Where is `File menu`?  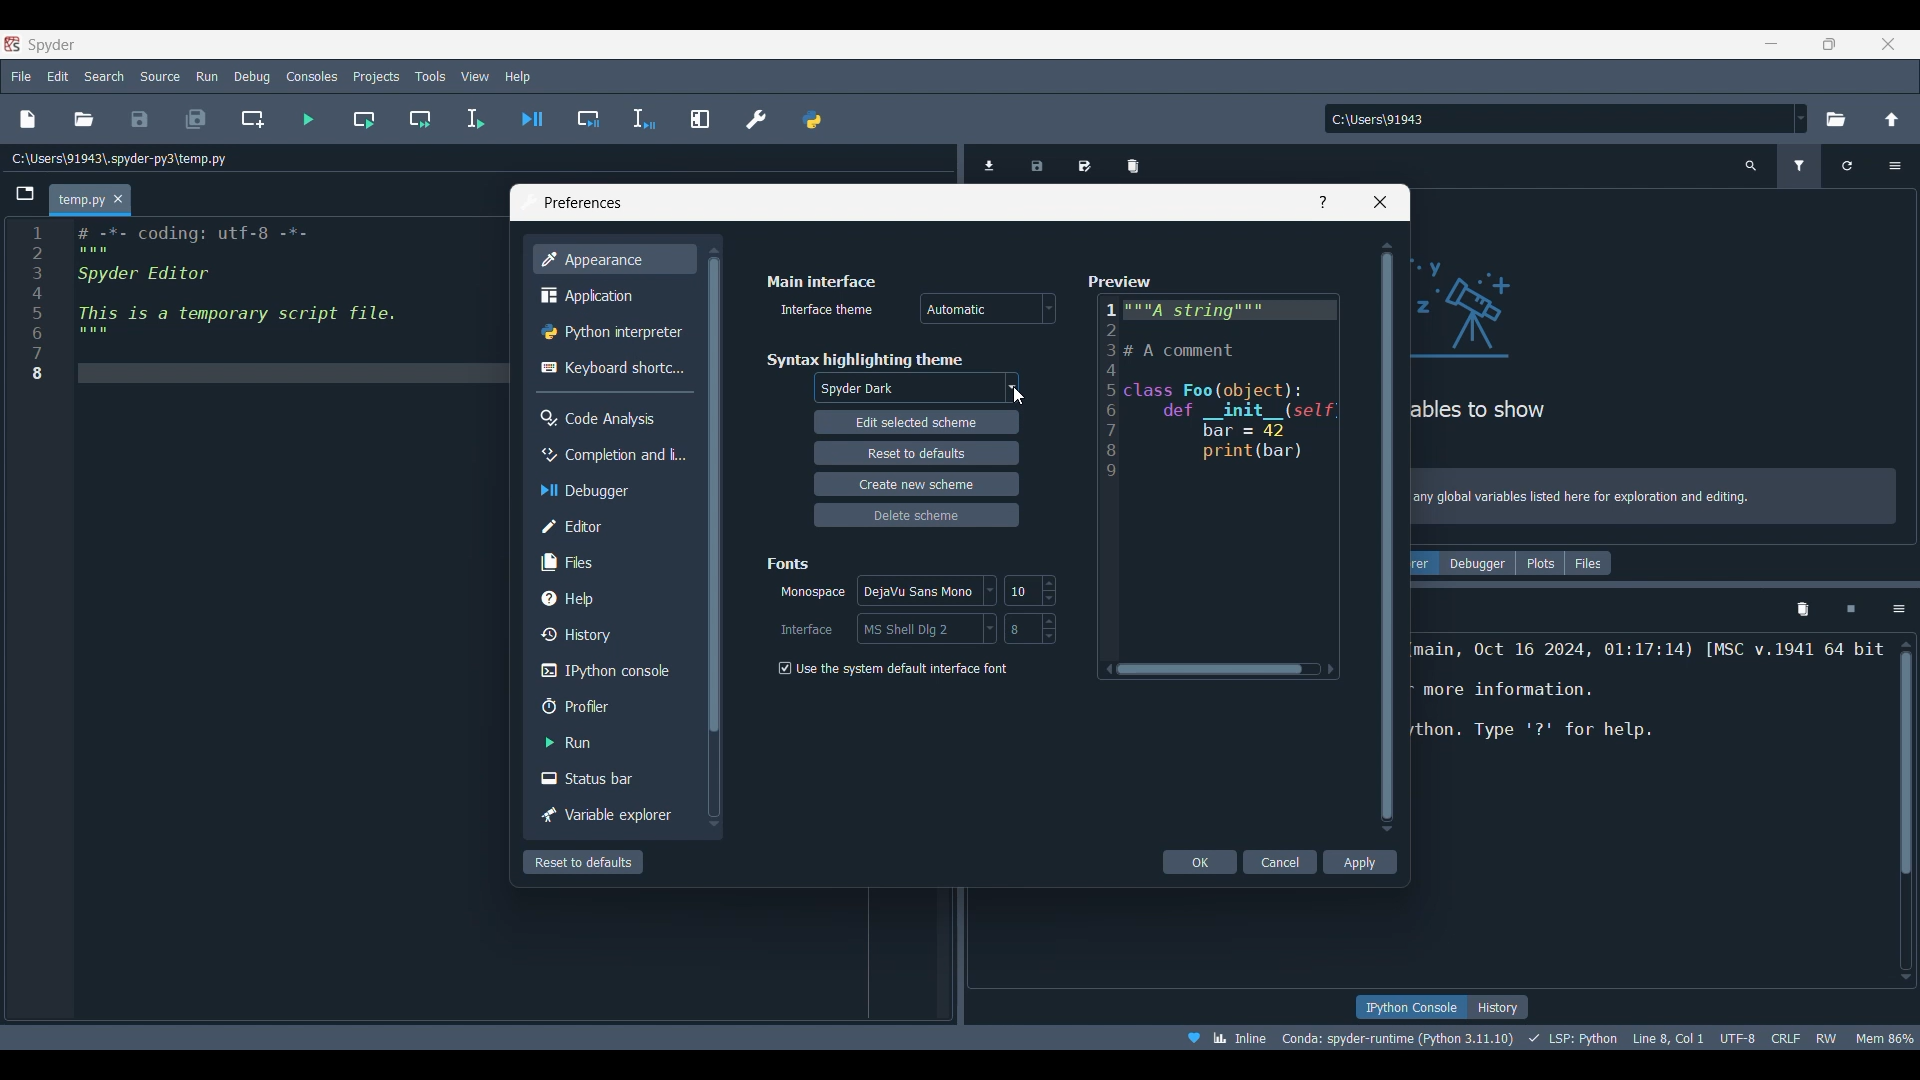 File menu is located at coordinates (21, 73).